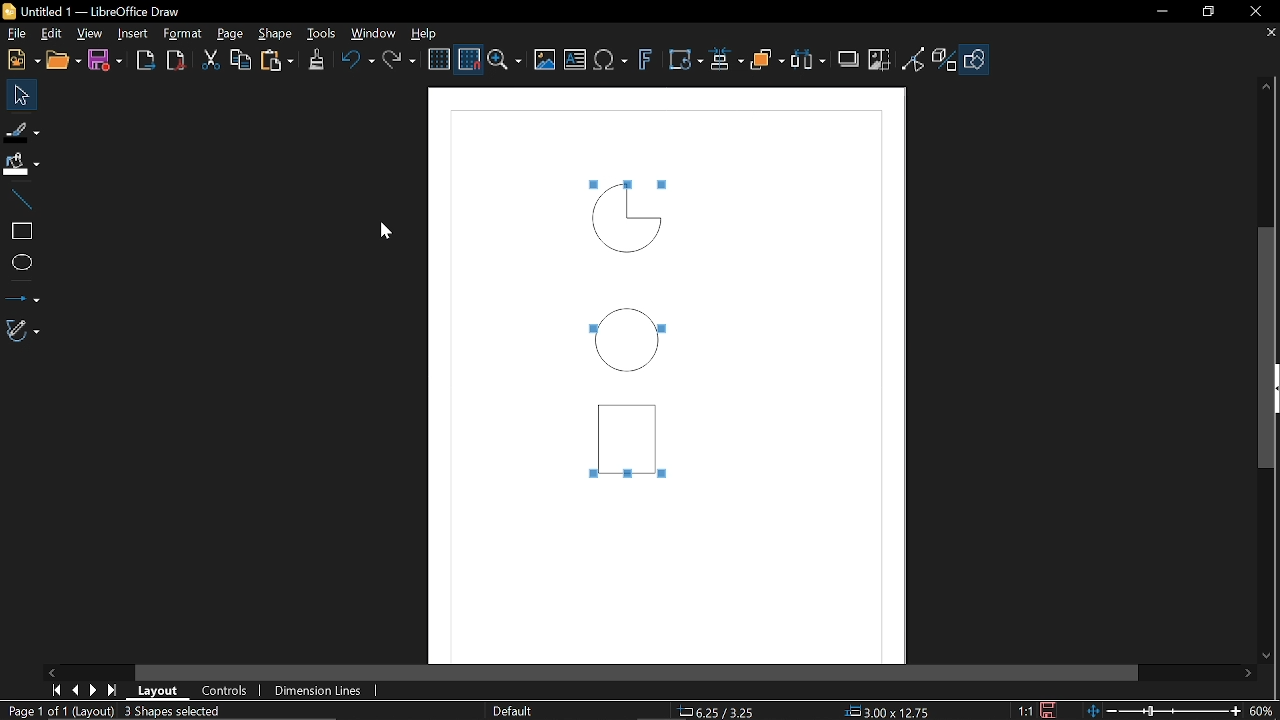 Image resolution: width=1280 pixels, height=720 pixels. What do you see at coordinates (682, 61) in the screenshot?
I see `Transform` at bounding box center [682, 61].